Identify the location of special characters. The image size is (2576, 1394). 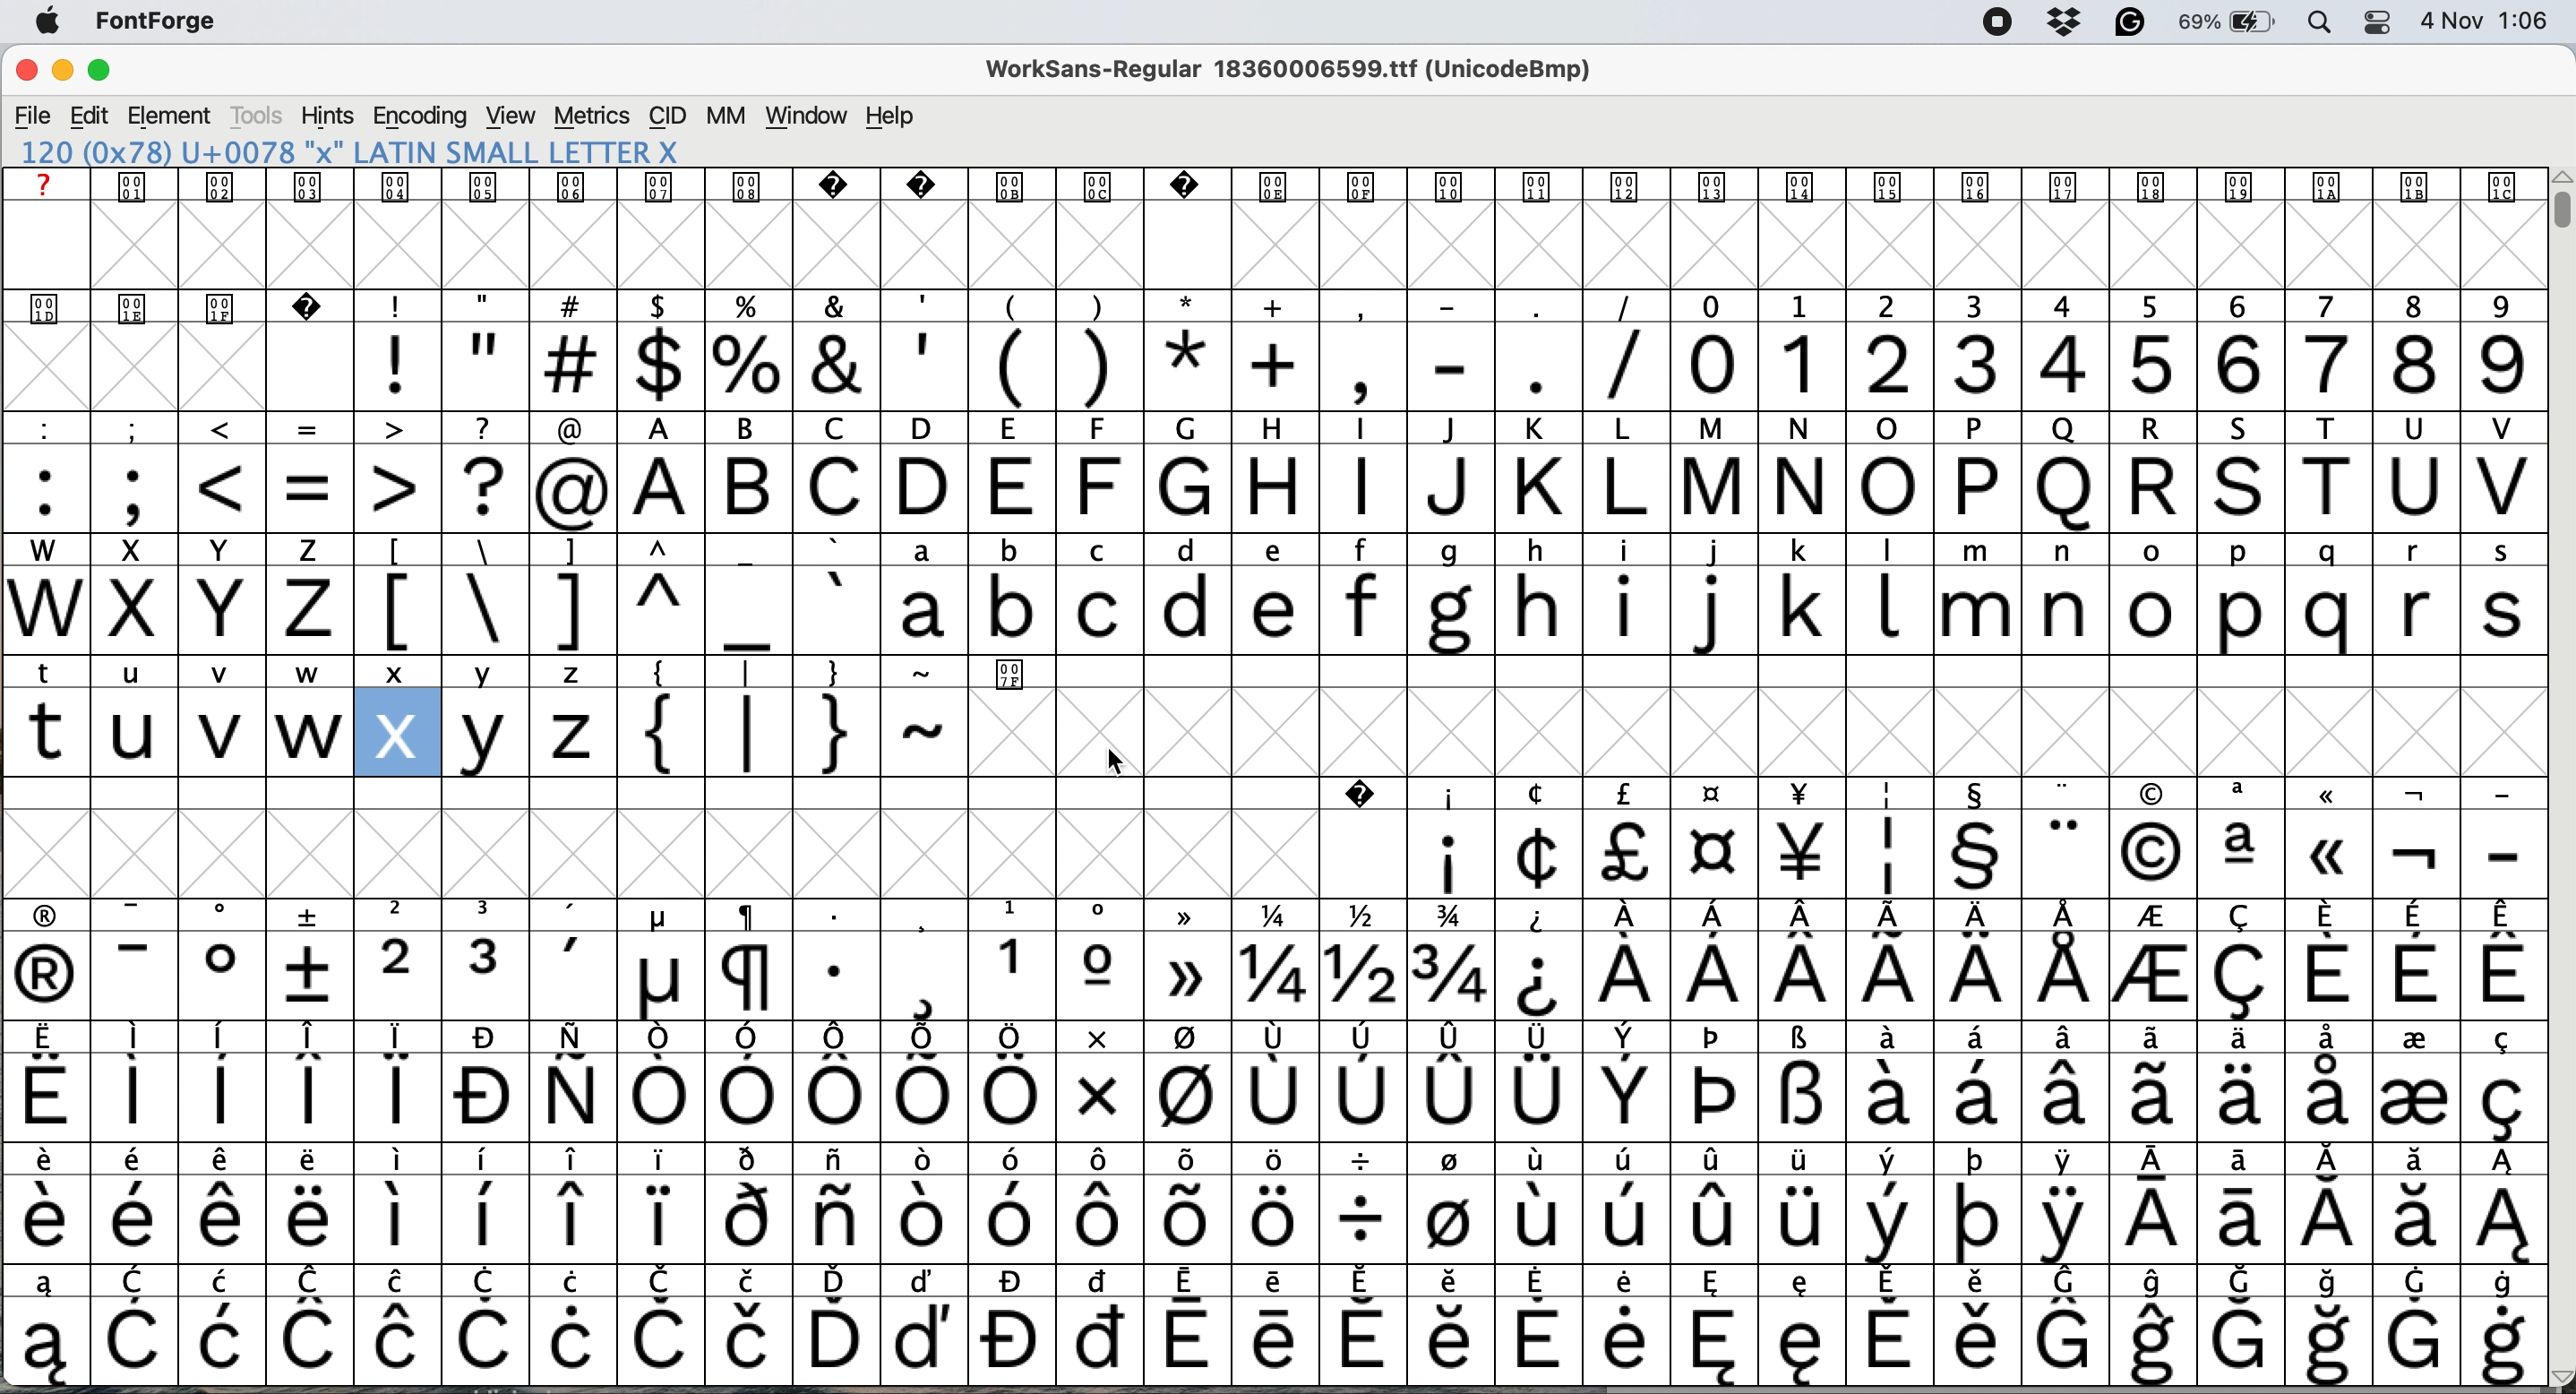
(1264, 1219).